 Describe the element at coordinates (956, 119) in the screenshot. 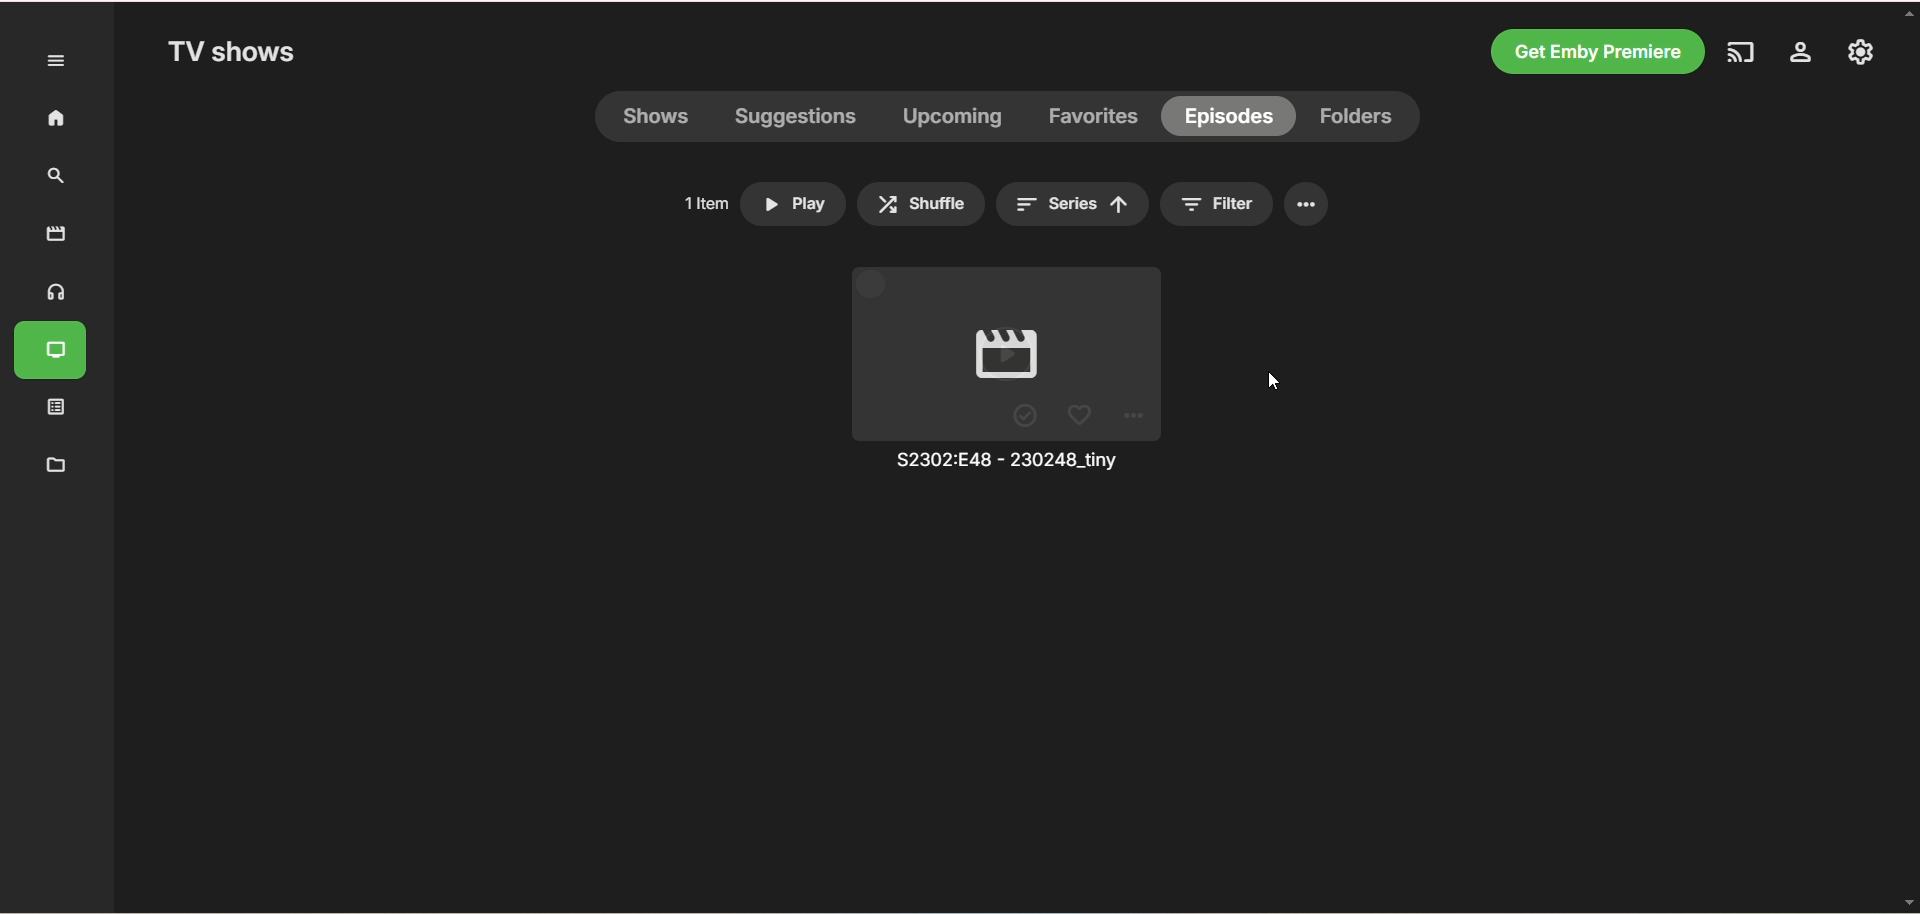

I see `upcoming` at that location.